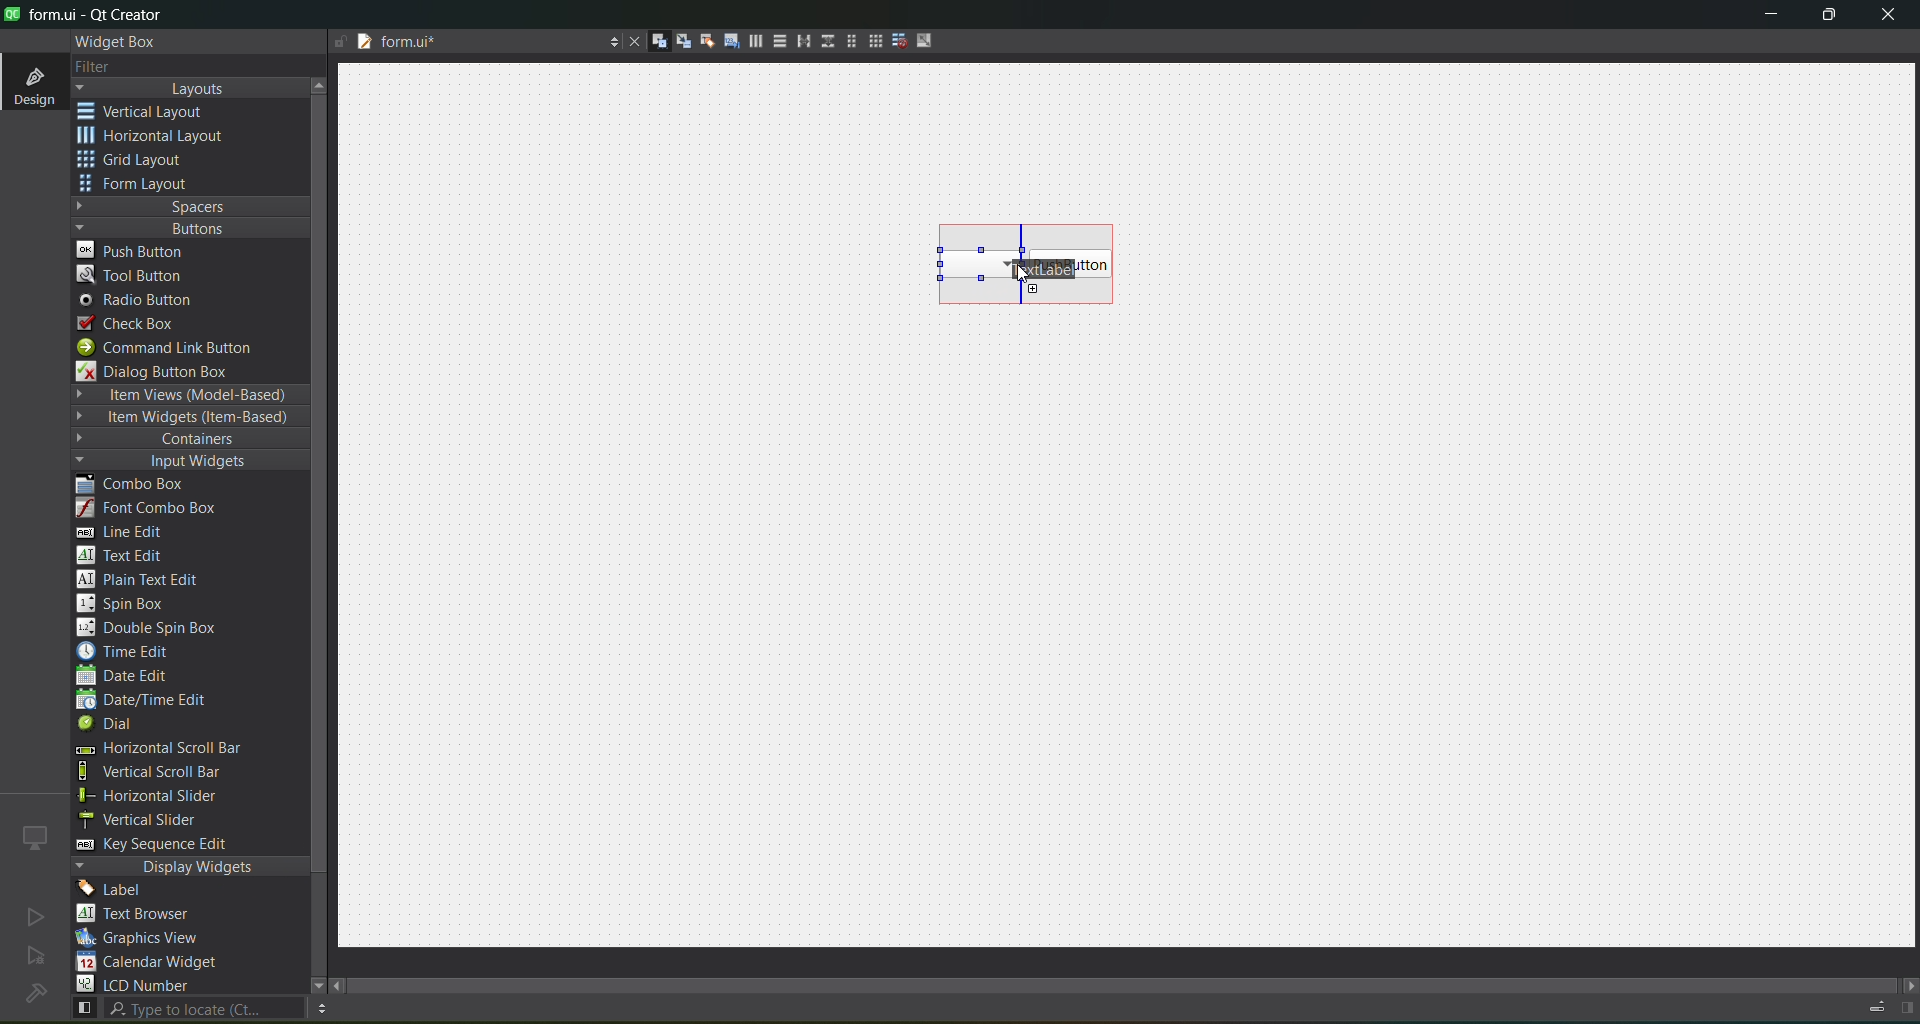  I want to click on move left, so click(340, 987).